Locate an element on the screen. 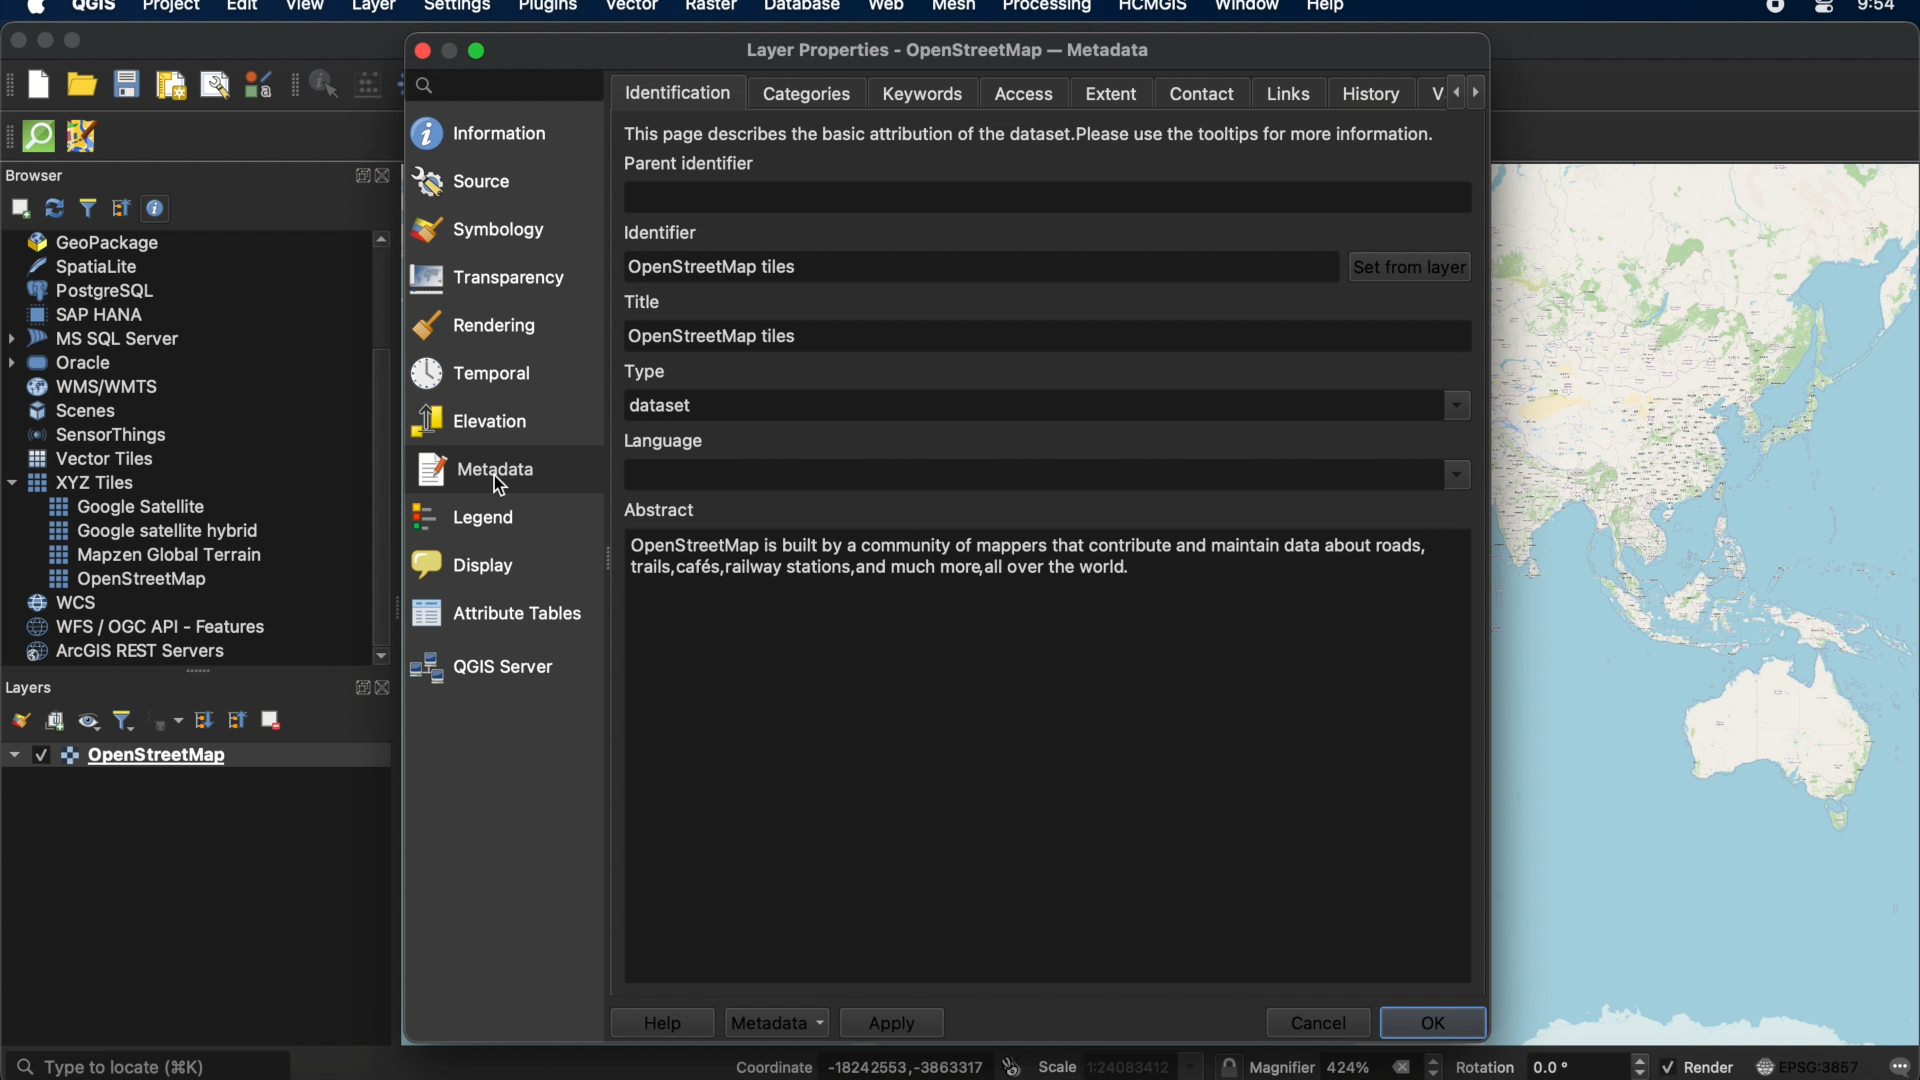  new paint layout is located at coordinates (170, 87).